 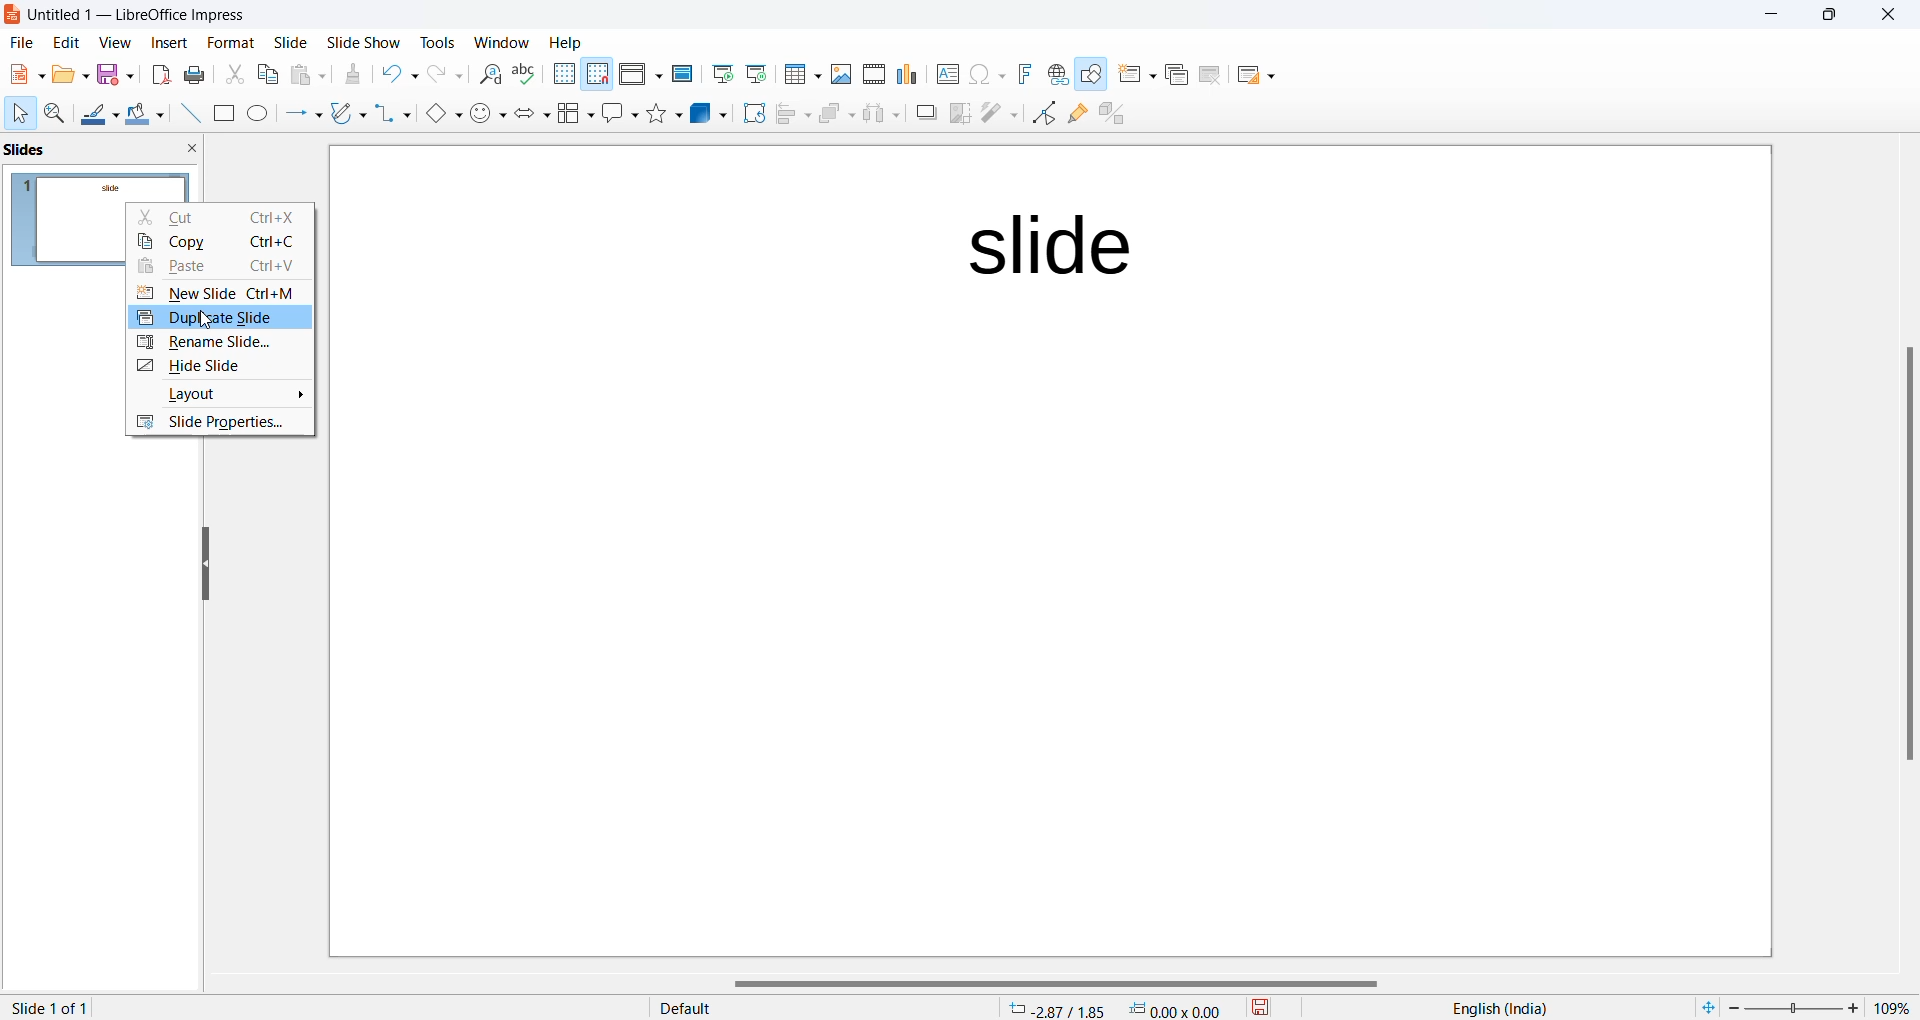 I want to click on Flow chart, so click(x=573, y=114).